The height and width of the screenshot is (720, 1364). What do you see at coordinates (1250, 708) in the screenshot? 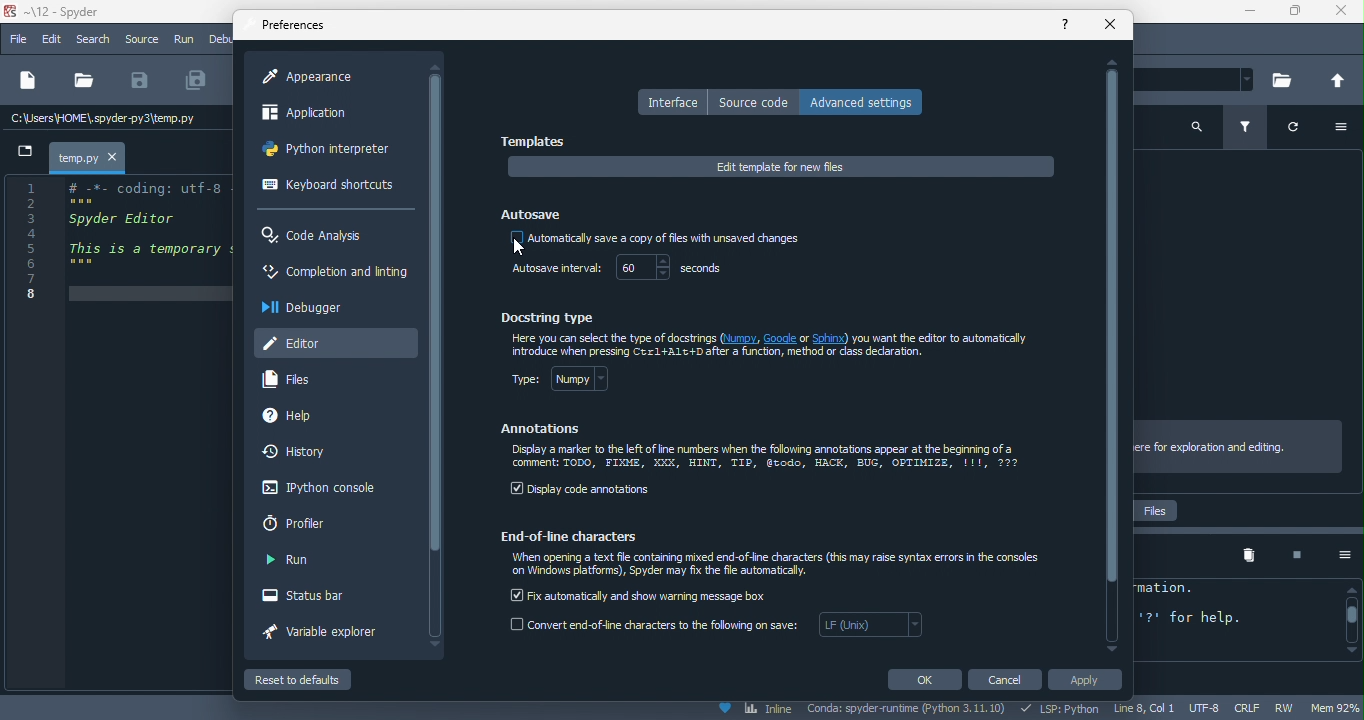
I see `crlf` at bounding box center [1250, 708].